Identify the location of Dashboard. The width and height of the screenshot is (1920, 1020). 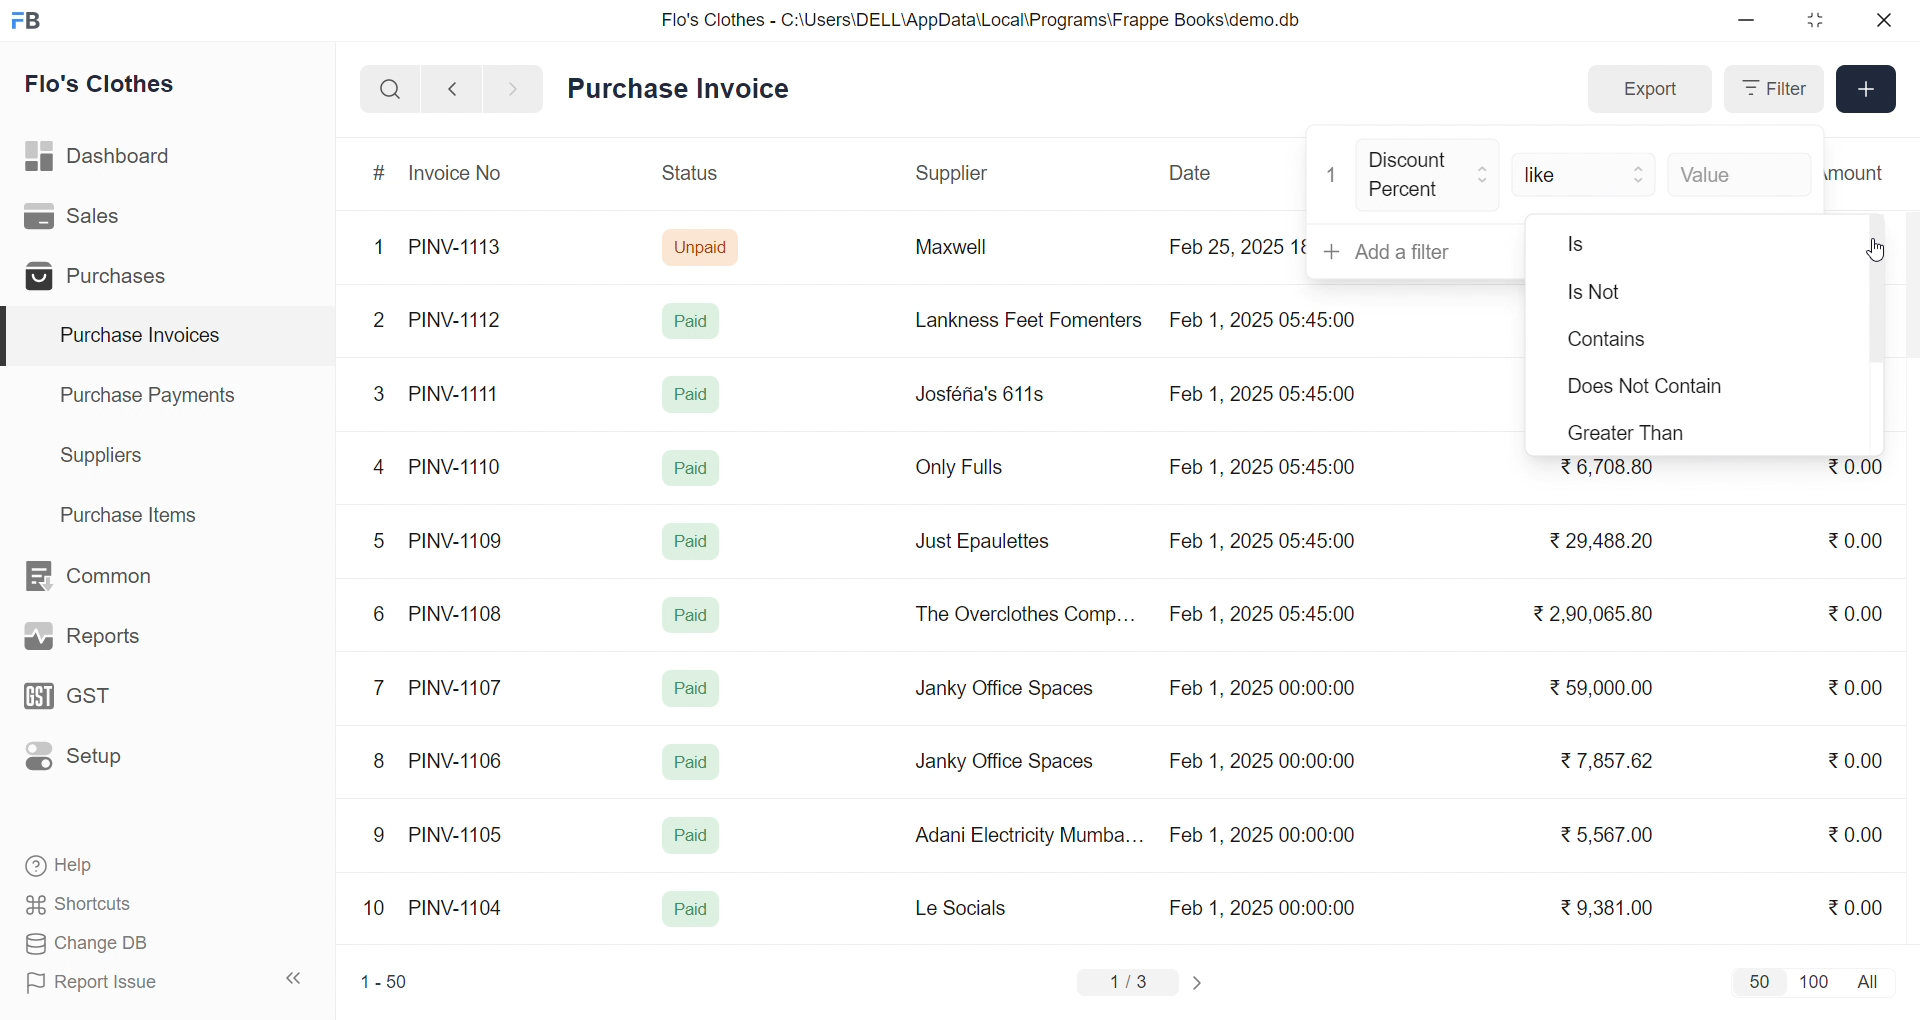
(104, 160).